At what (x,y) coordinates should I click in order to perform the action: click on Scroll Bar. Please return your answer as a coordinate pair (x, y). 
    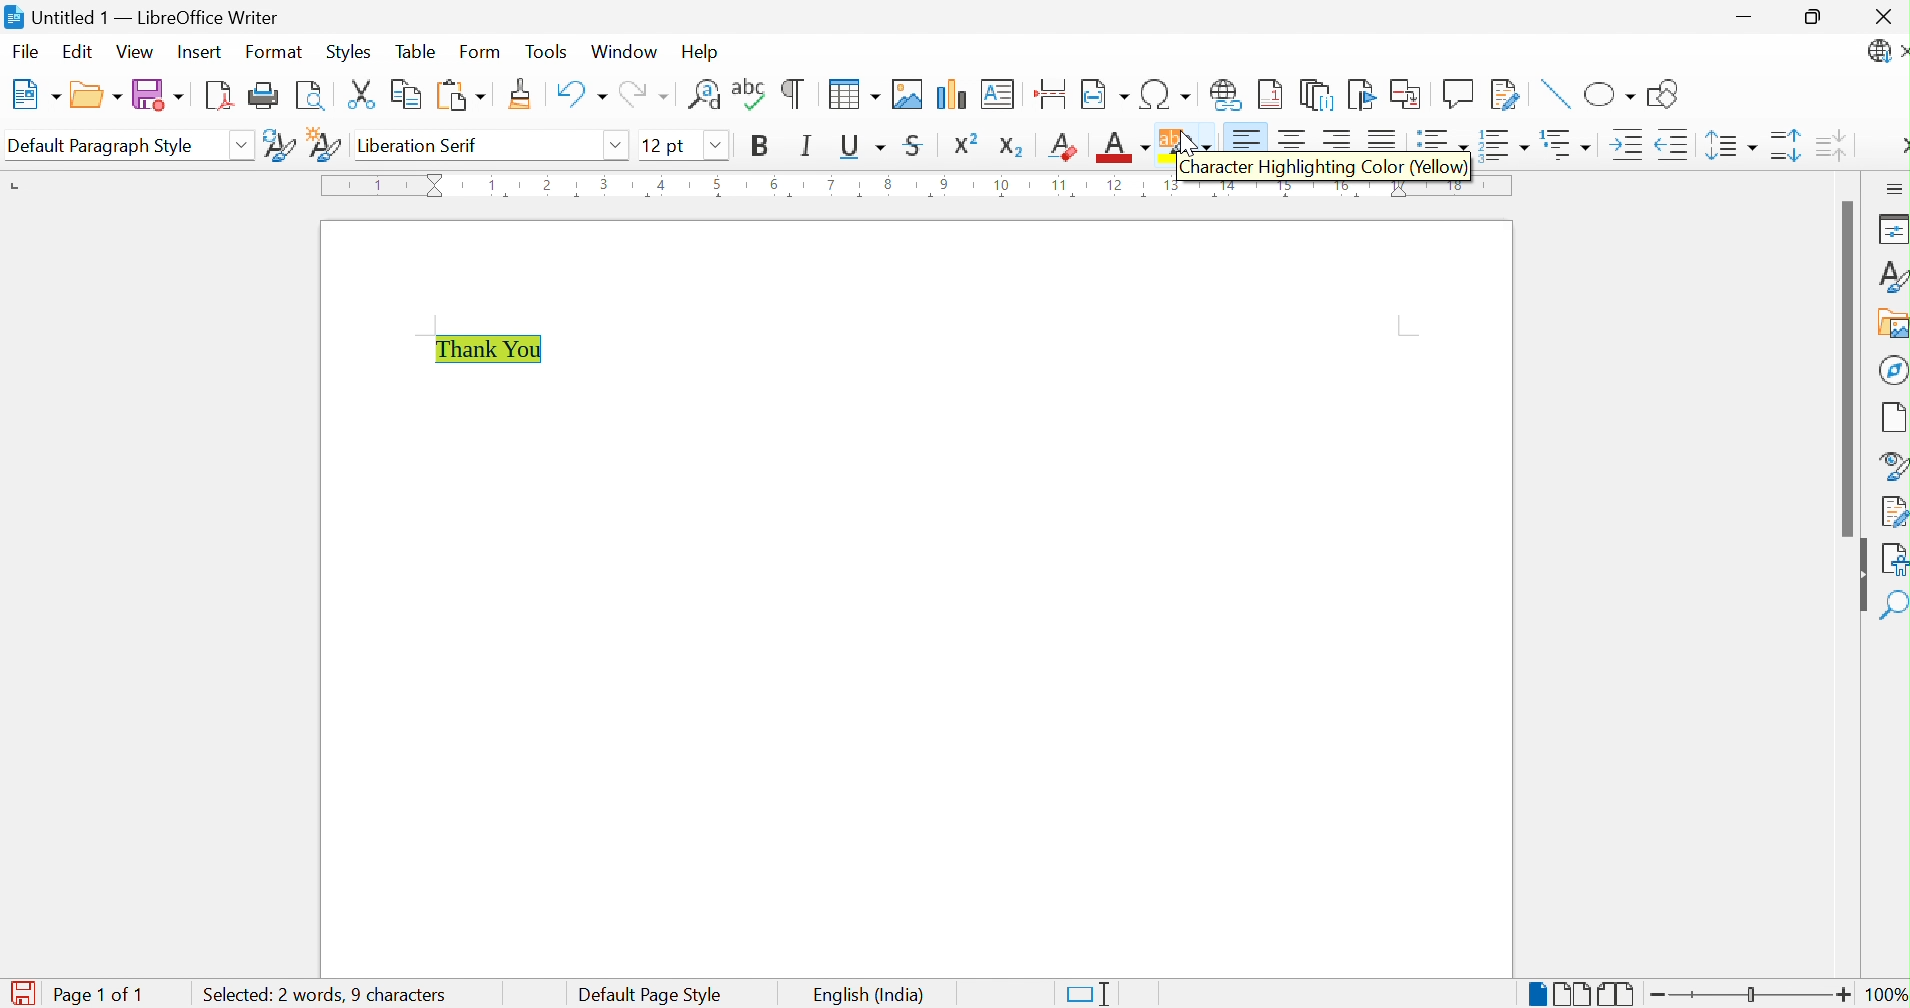
    Looking at the image, I should click on (1841, 368).